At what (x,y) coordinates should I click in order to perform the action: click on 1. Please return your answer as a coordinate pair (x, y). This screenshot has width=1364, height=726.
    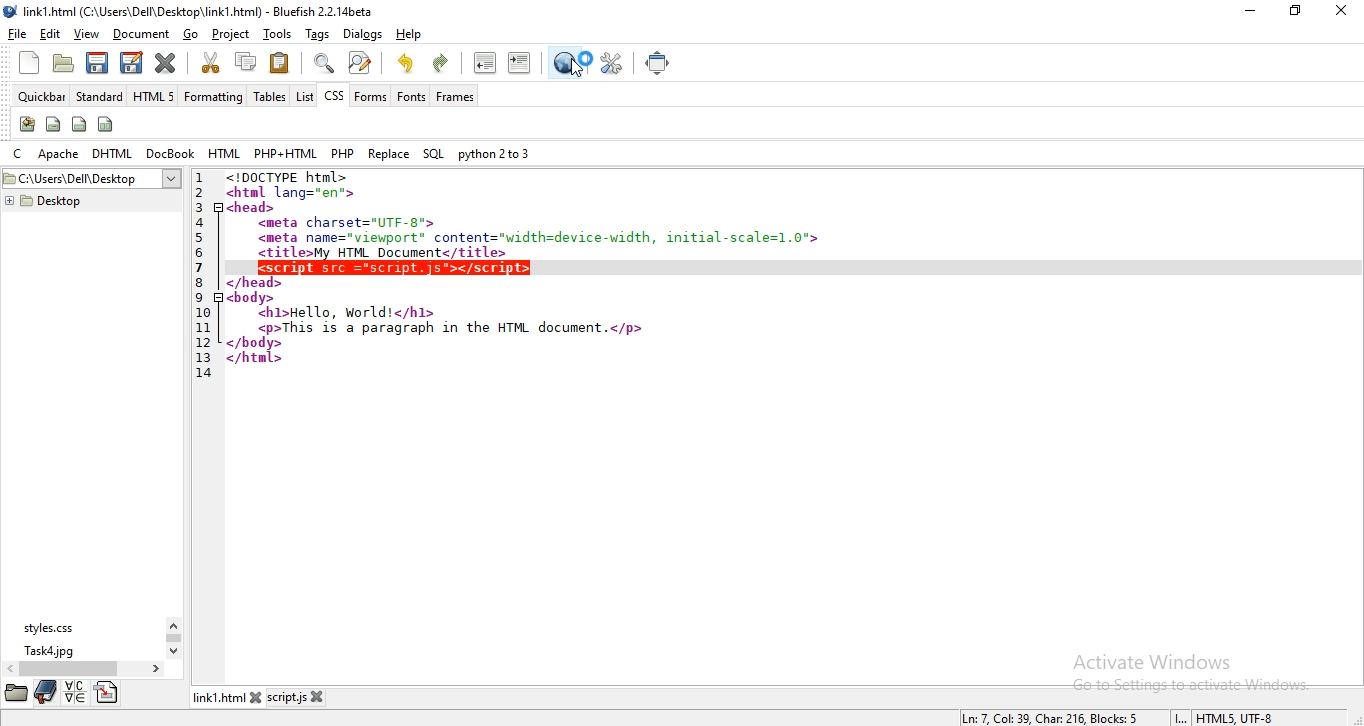
    Looking at the image, I should click on (198, 178).